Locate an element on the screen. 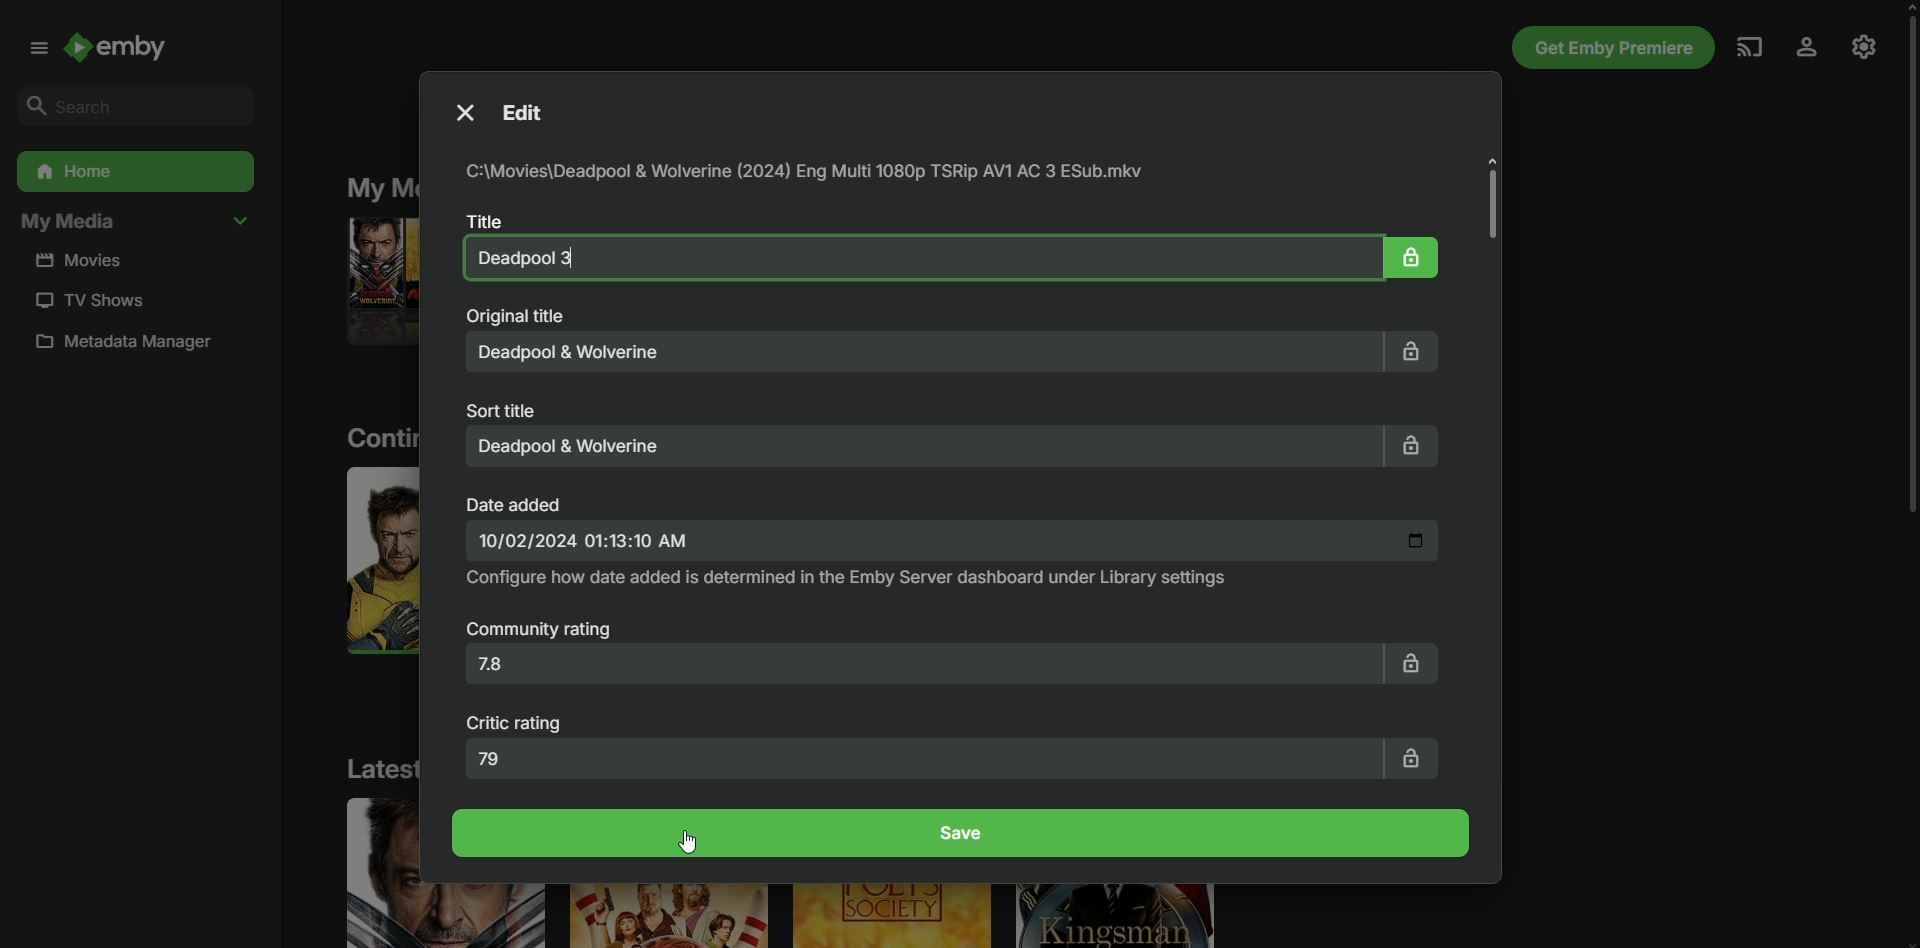  Search is located at coordinates (129, 105).